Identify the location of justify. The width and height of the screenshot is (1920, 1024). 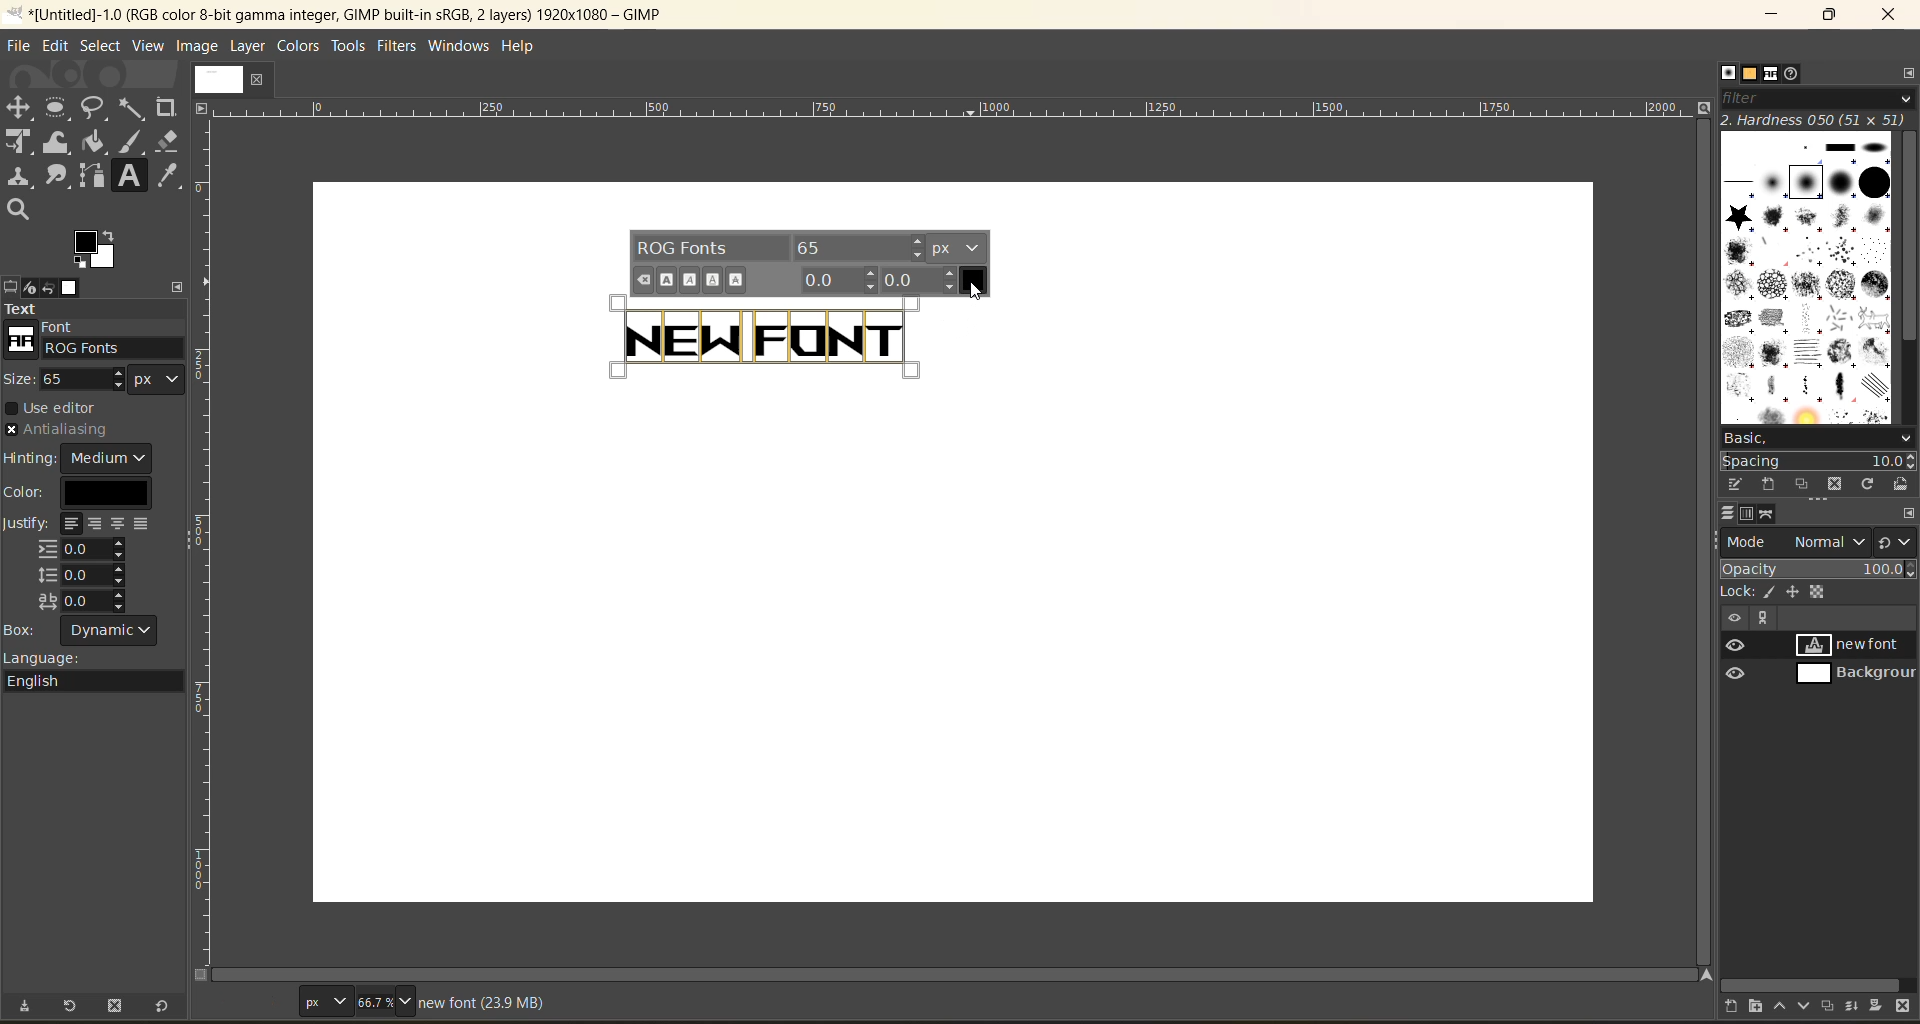
(83, 565).